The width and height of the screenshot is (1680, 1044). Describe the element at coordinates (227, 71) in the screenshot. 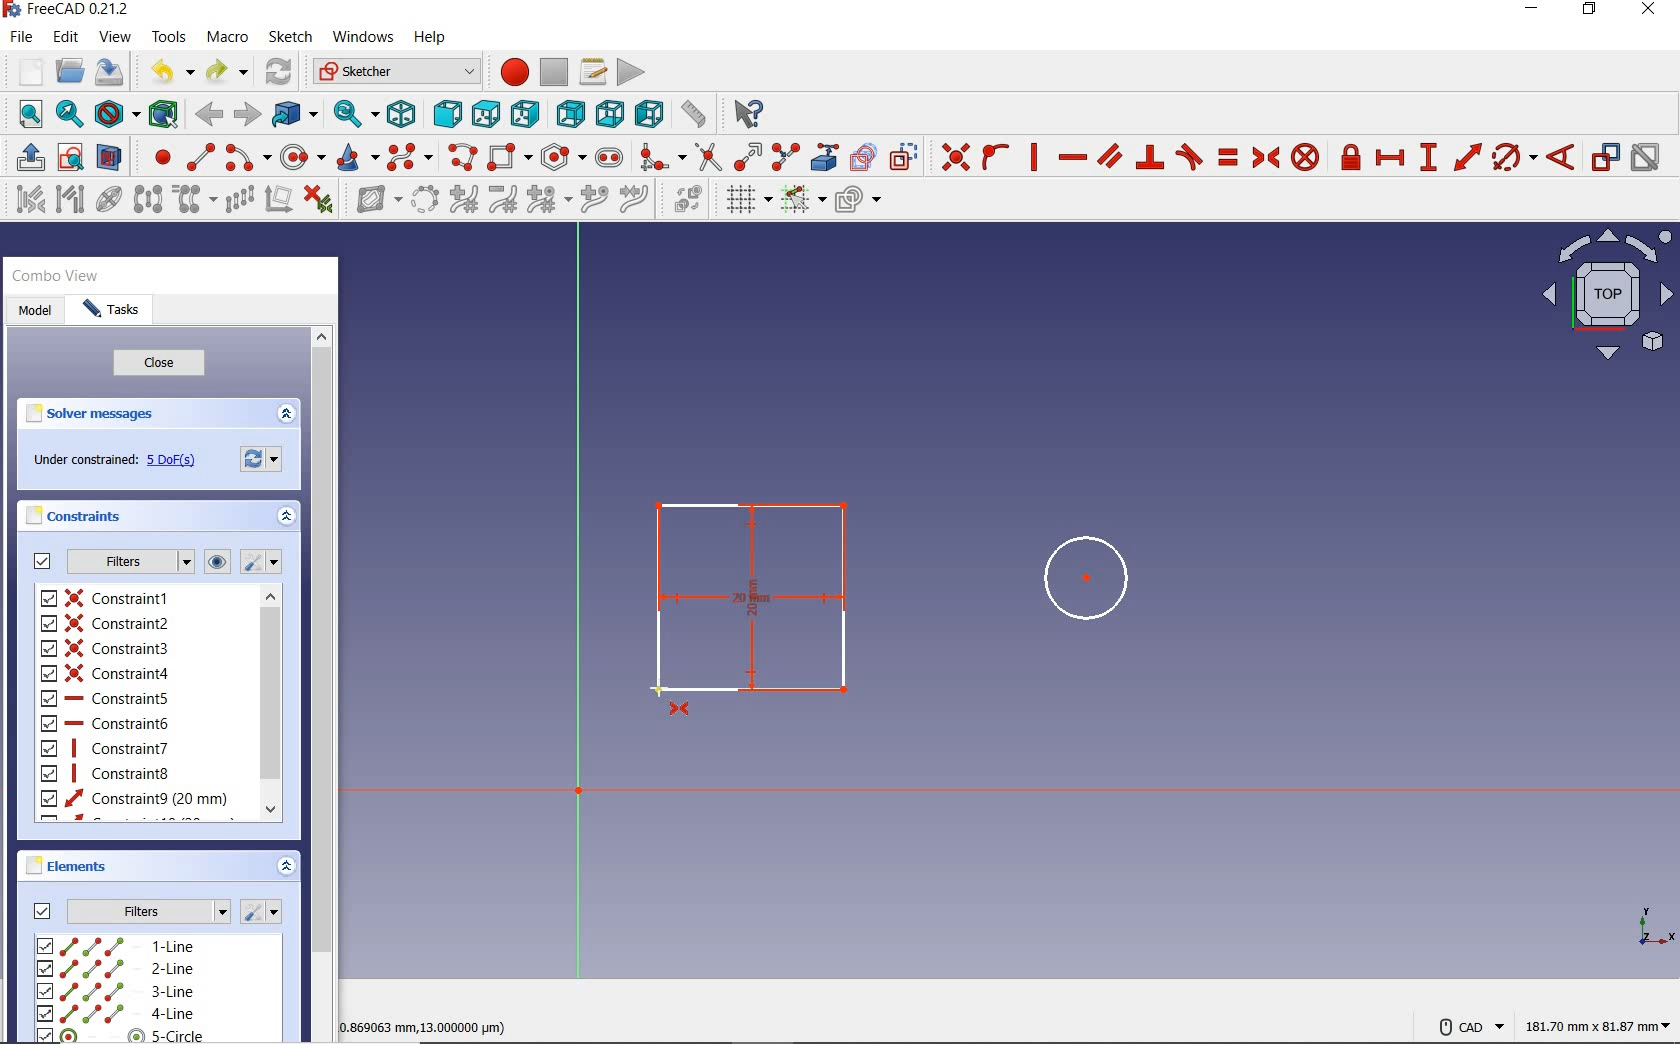

I see `redo` at that location.